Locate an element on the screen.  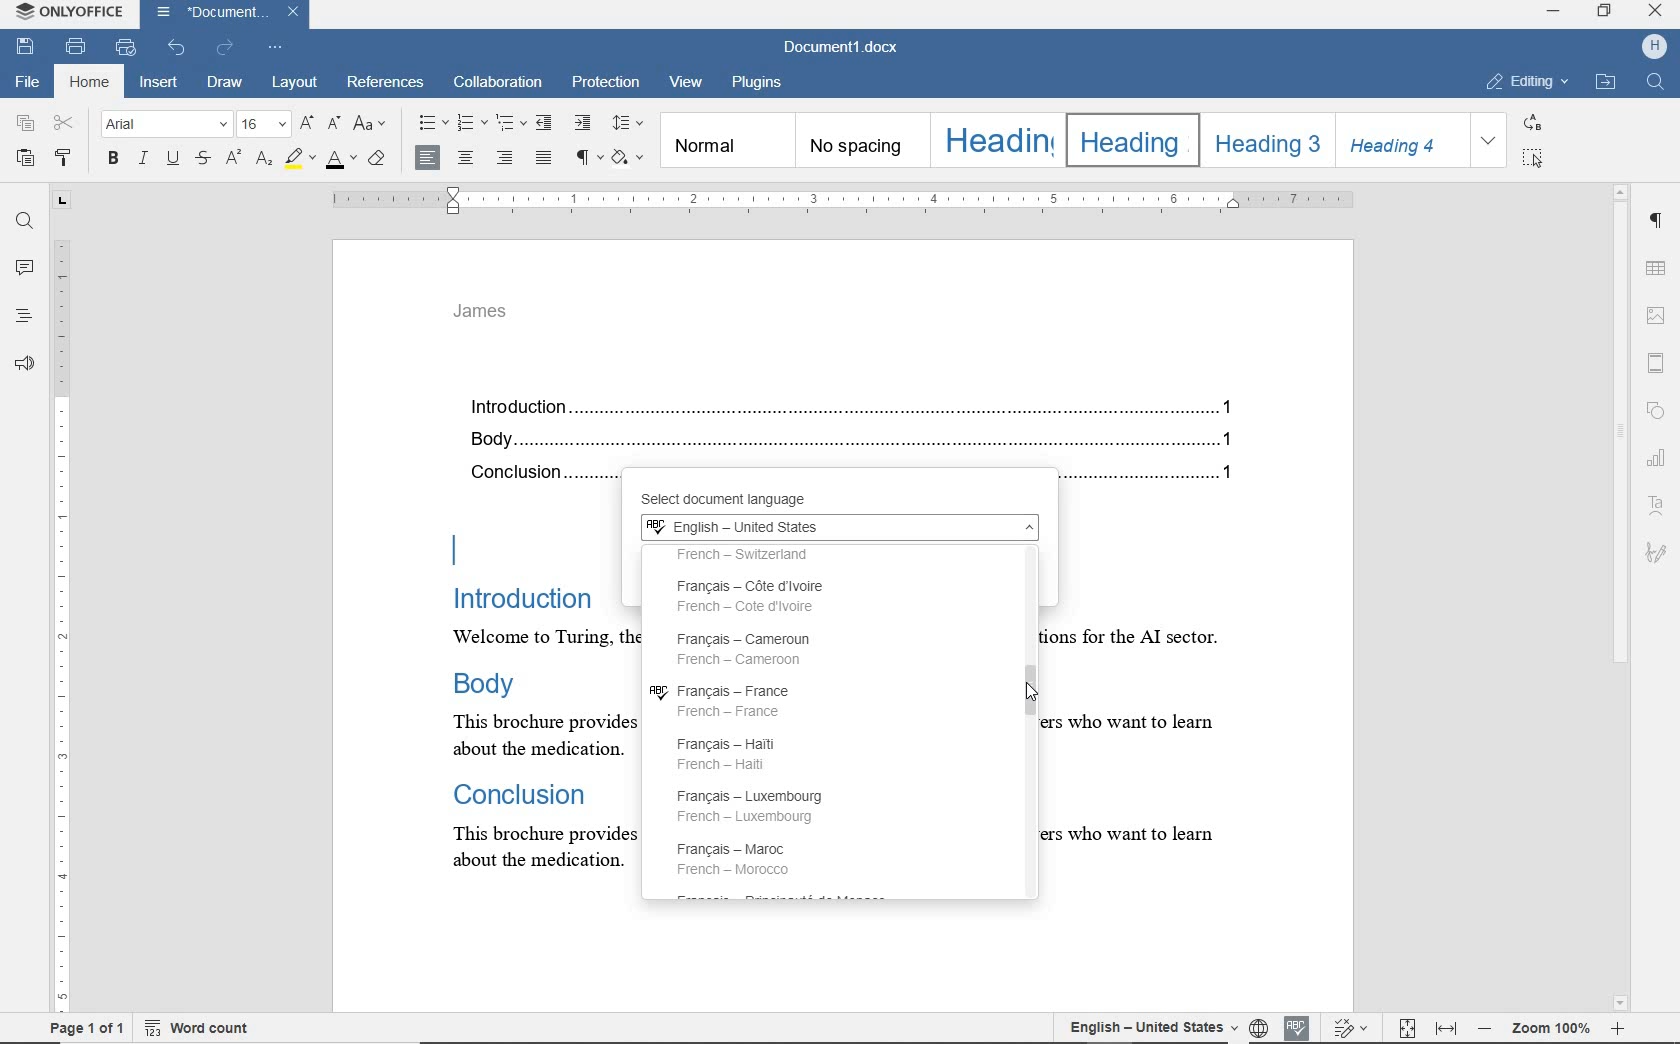
François - Maroc is located at coordinates (738, 858).